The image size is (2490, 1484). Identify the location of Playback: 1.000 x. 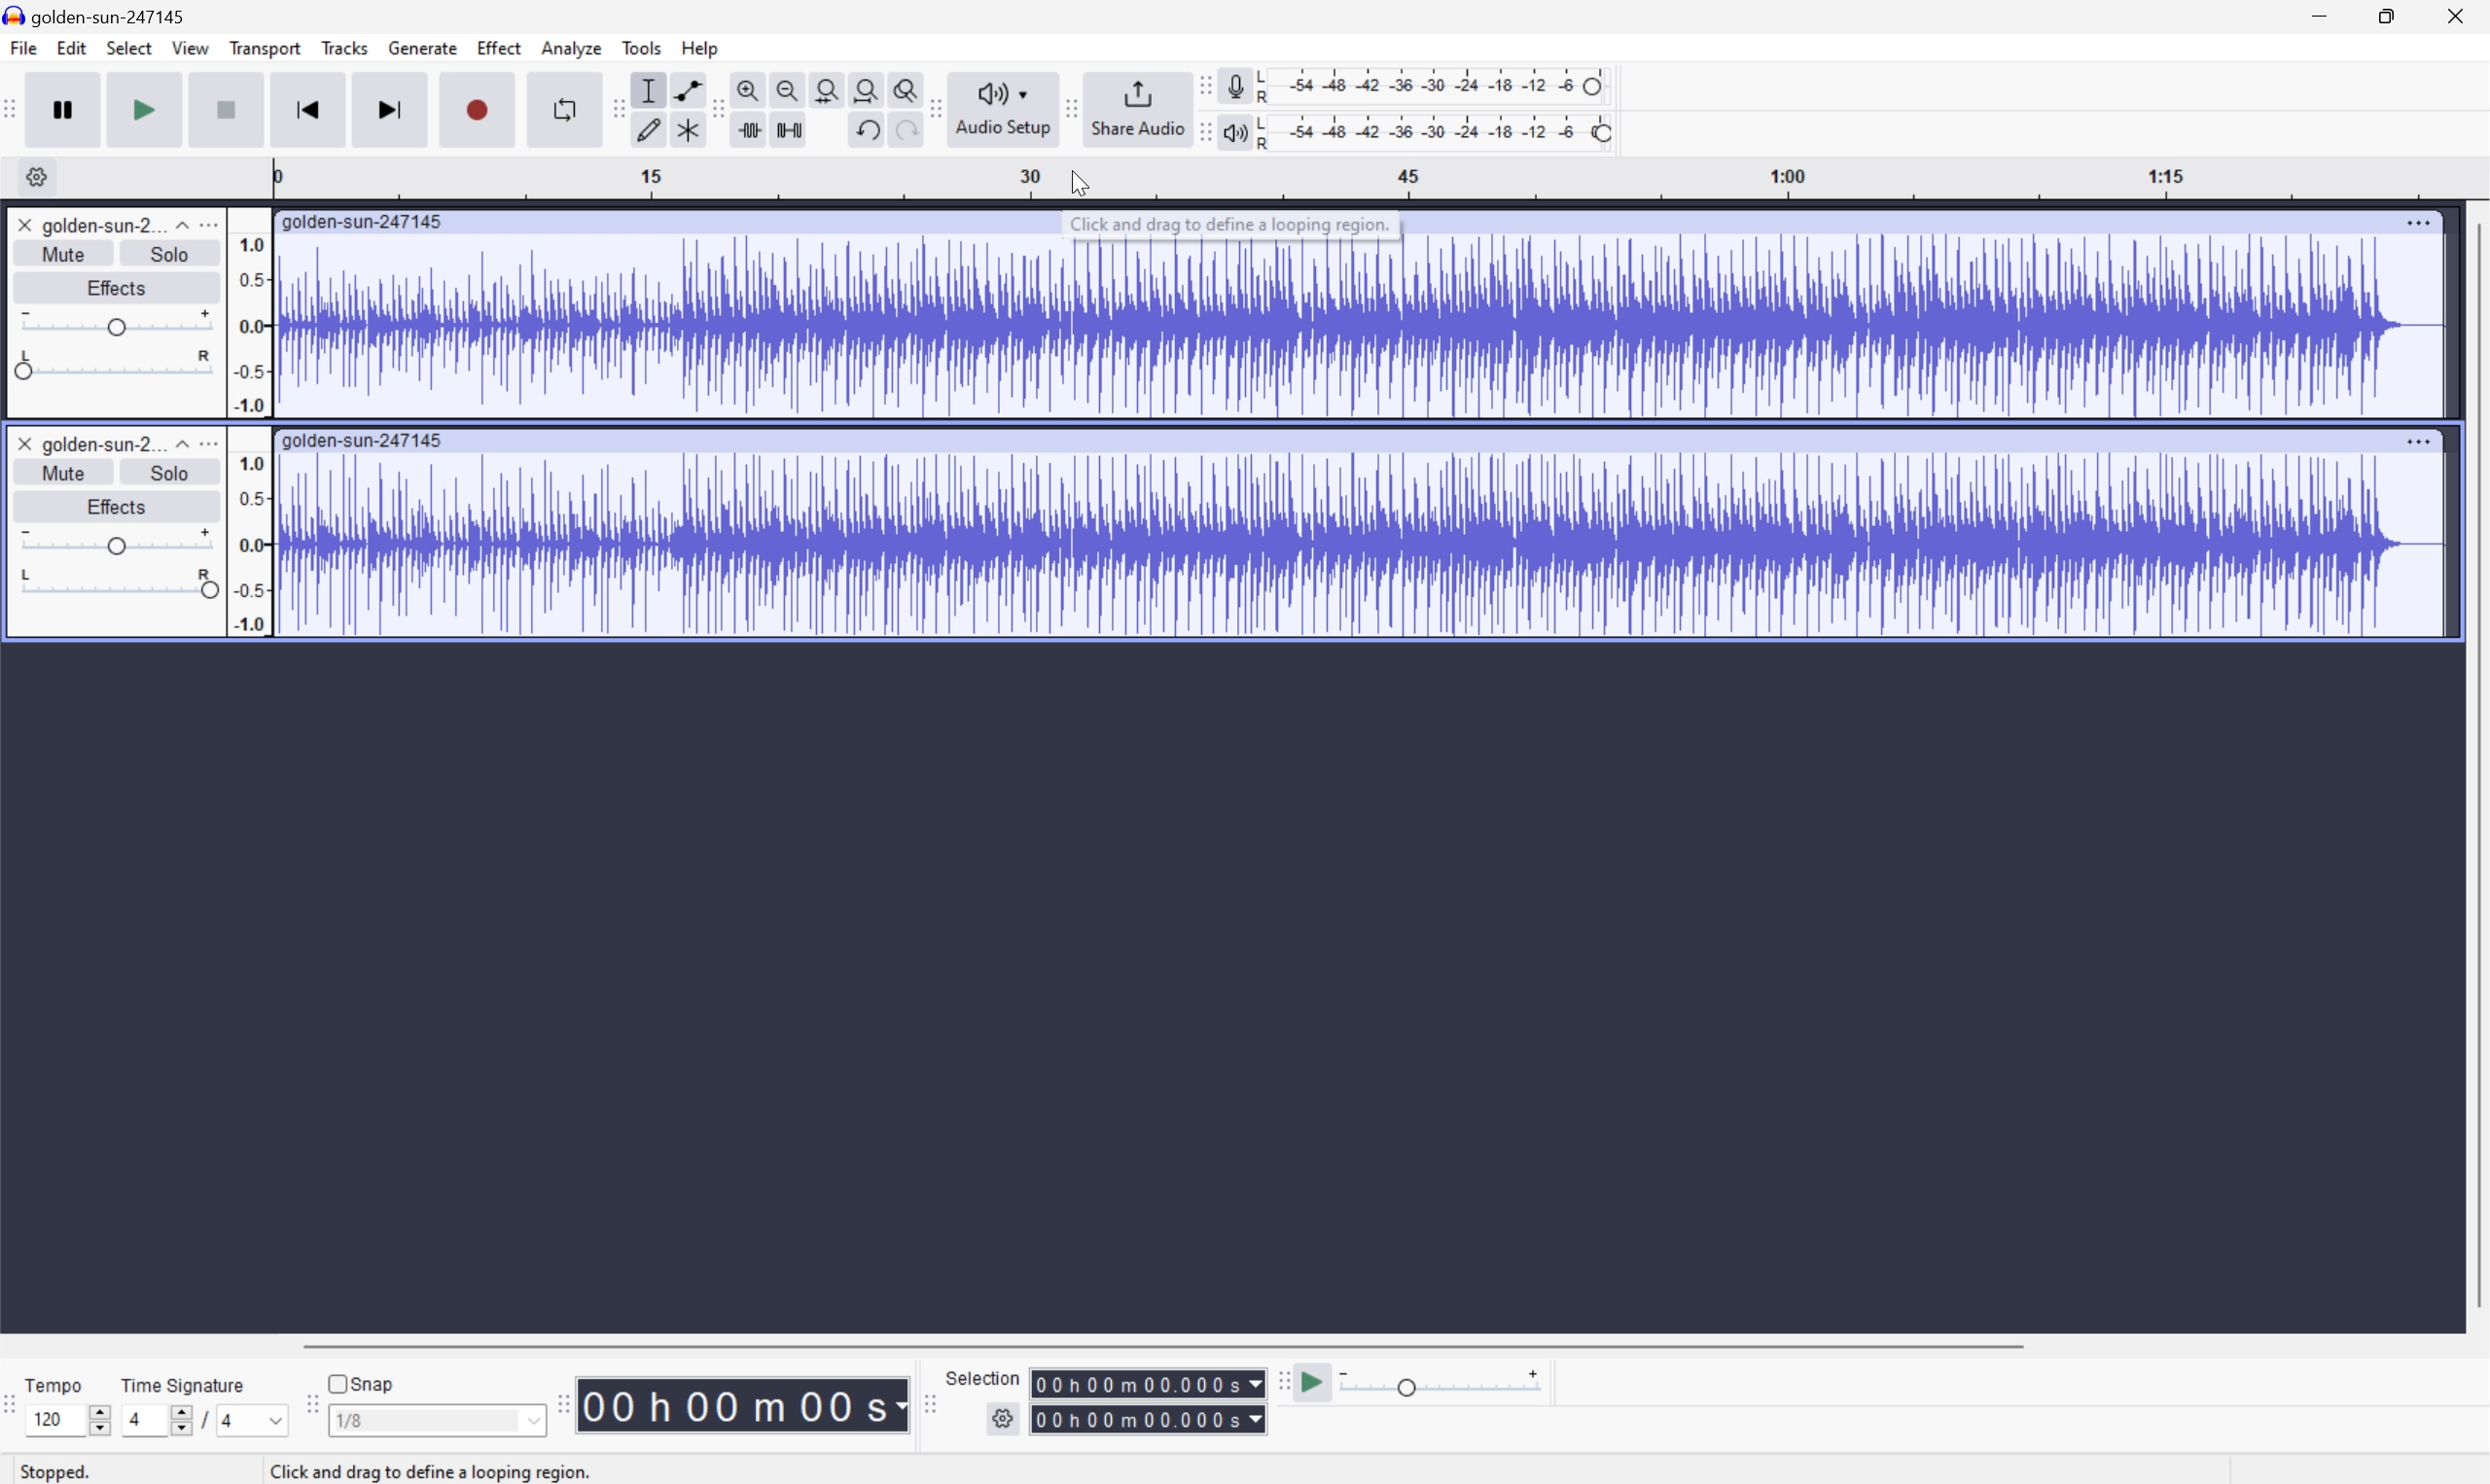
(1441, 1386).